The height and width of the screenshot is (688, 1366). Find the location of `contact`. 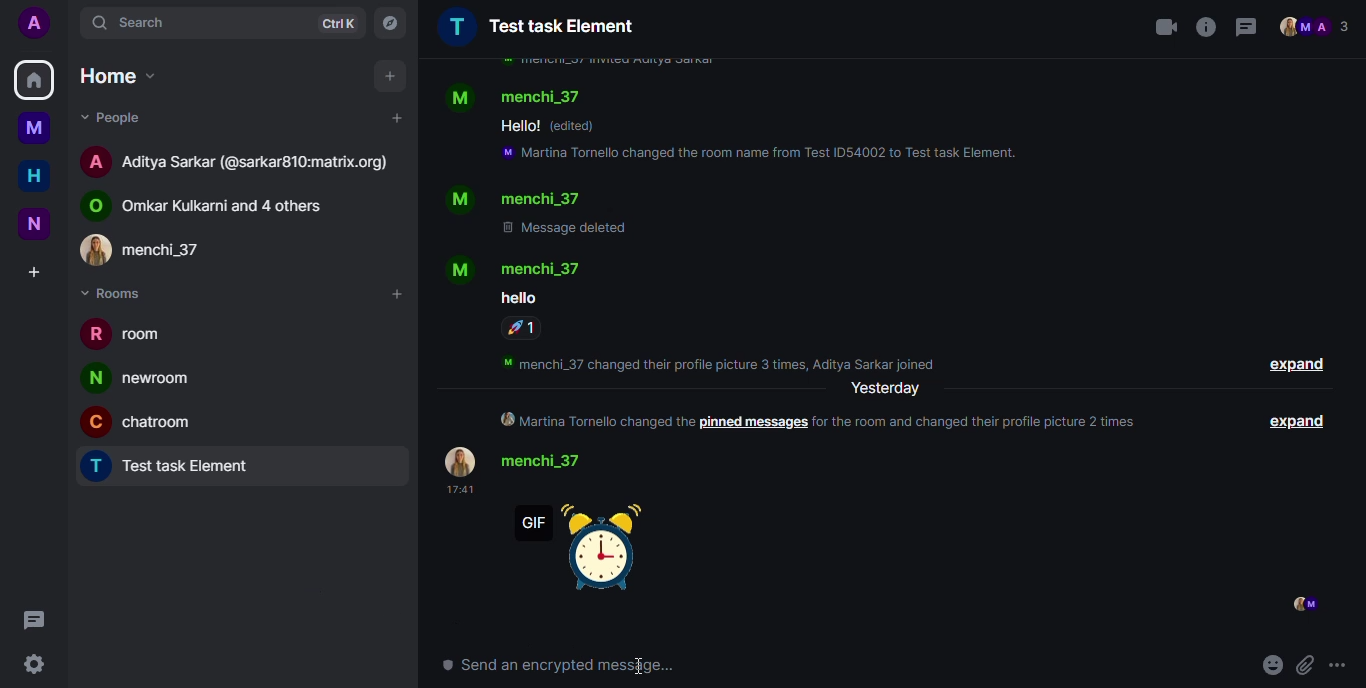

contact is located at coordinates (524, 461).